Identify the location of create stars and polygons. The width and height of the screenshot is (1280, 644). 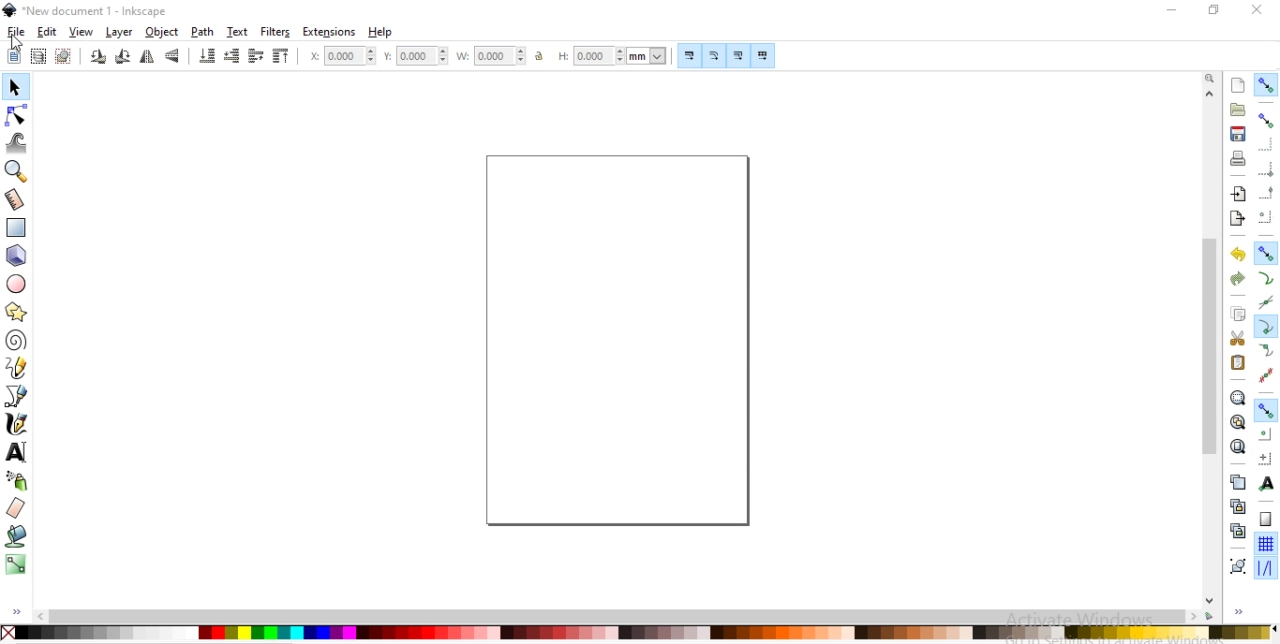
(17, 311).